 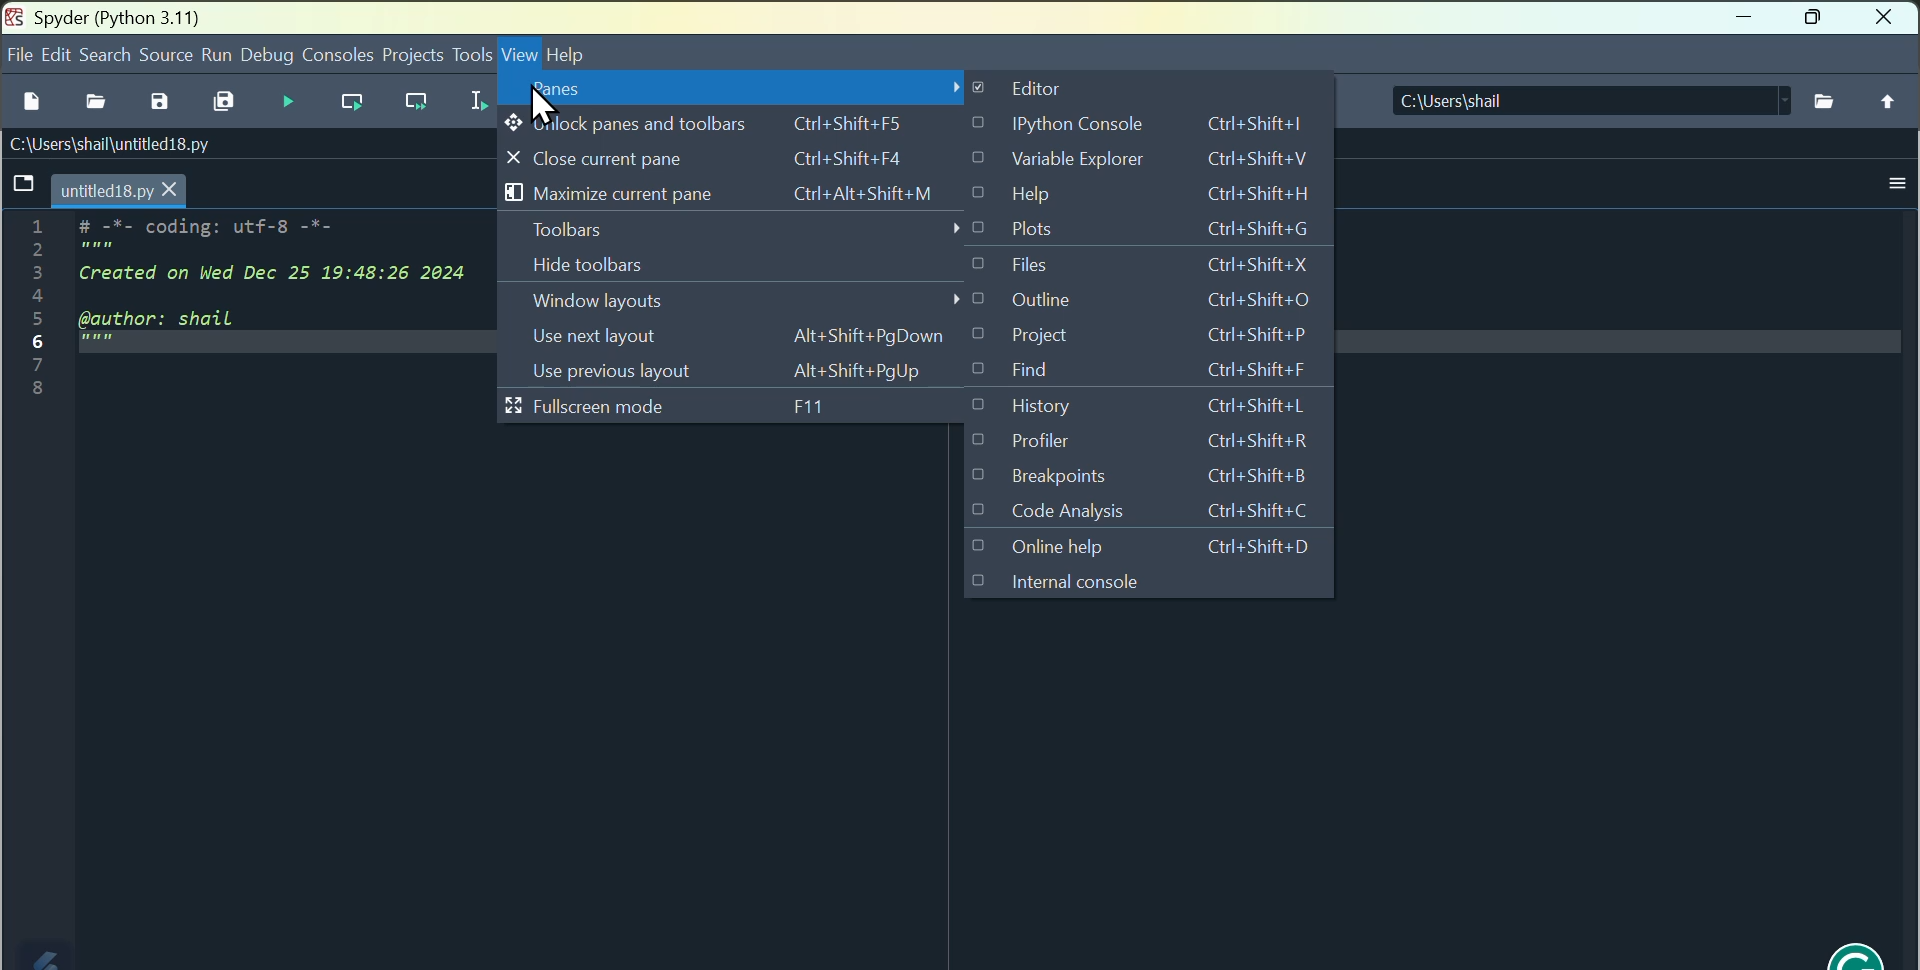 What do you see at coordinates (573, 56) in the screenshot?
I see `help` at bounding box center [573, 56].